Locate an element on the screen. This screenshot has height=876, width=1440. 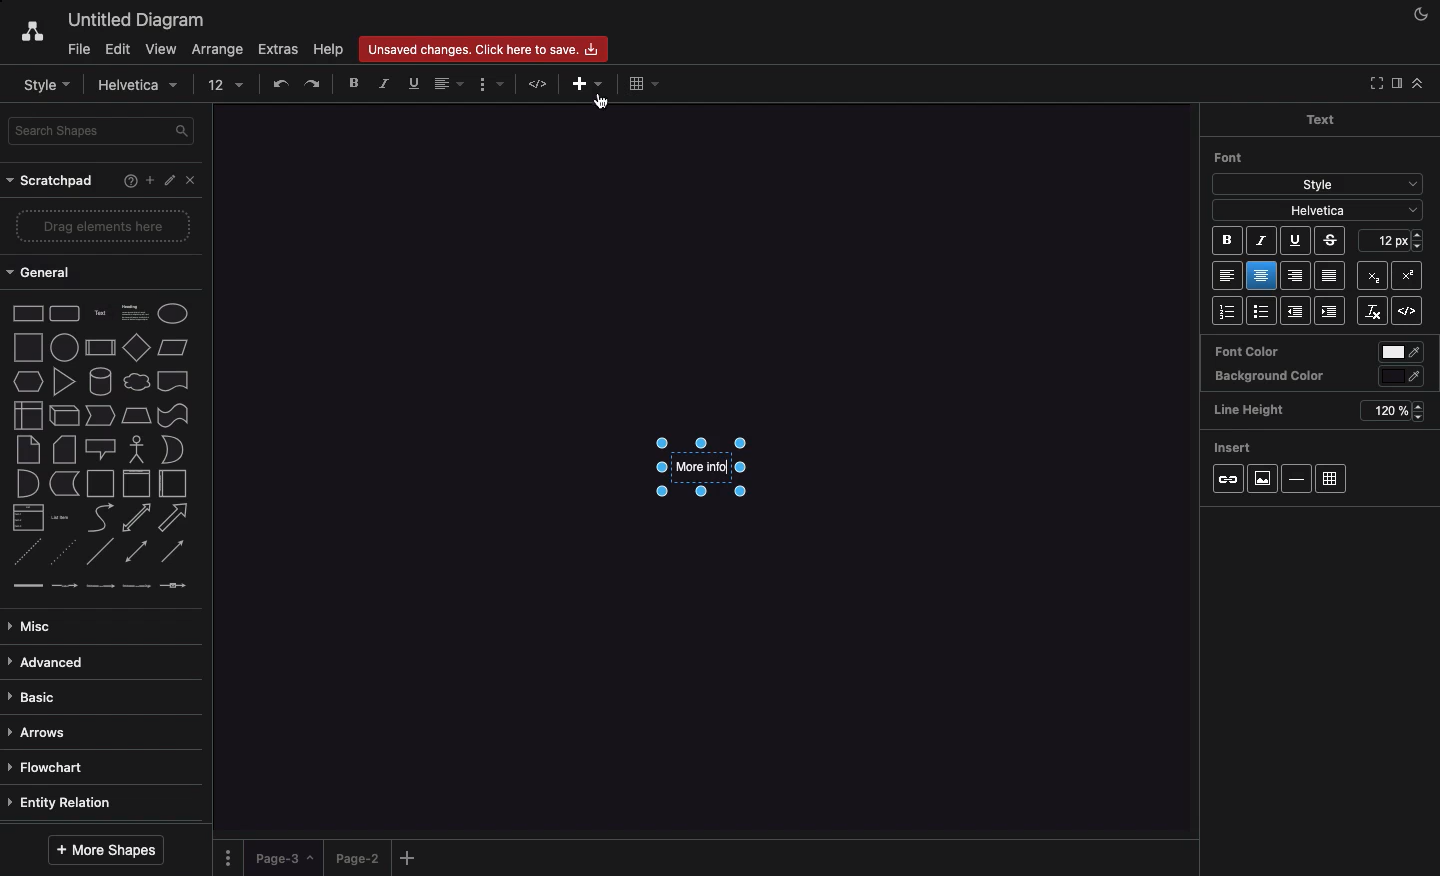
square is located at coordinates (28, 347).